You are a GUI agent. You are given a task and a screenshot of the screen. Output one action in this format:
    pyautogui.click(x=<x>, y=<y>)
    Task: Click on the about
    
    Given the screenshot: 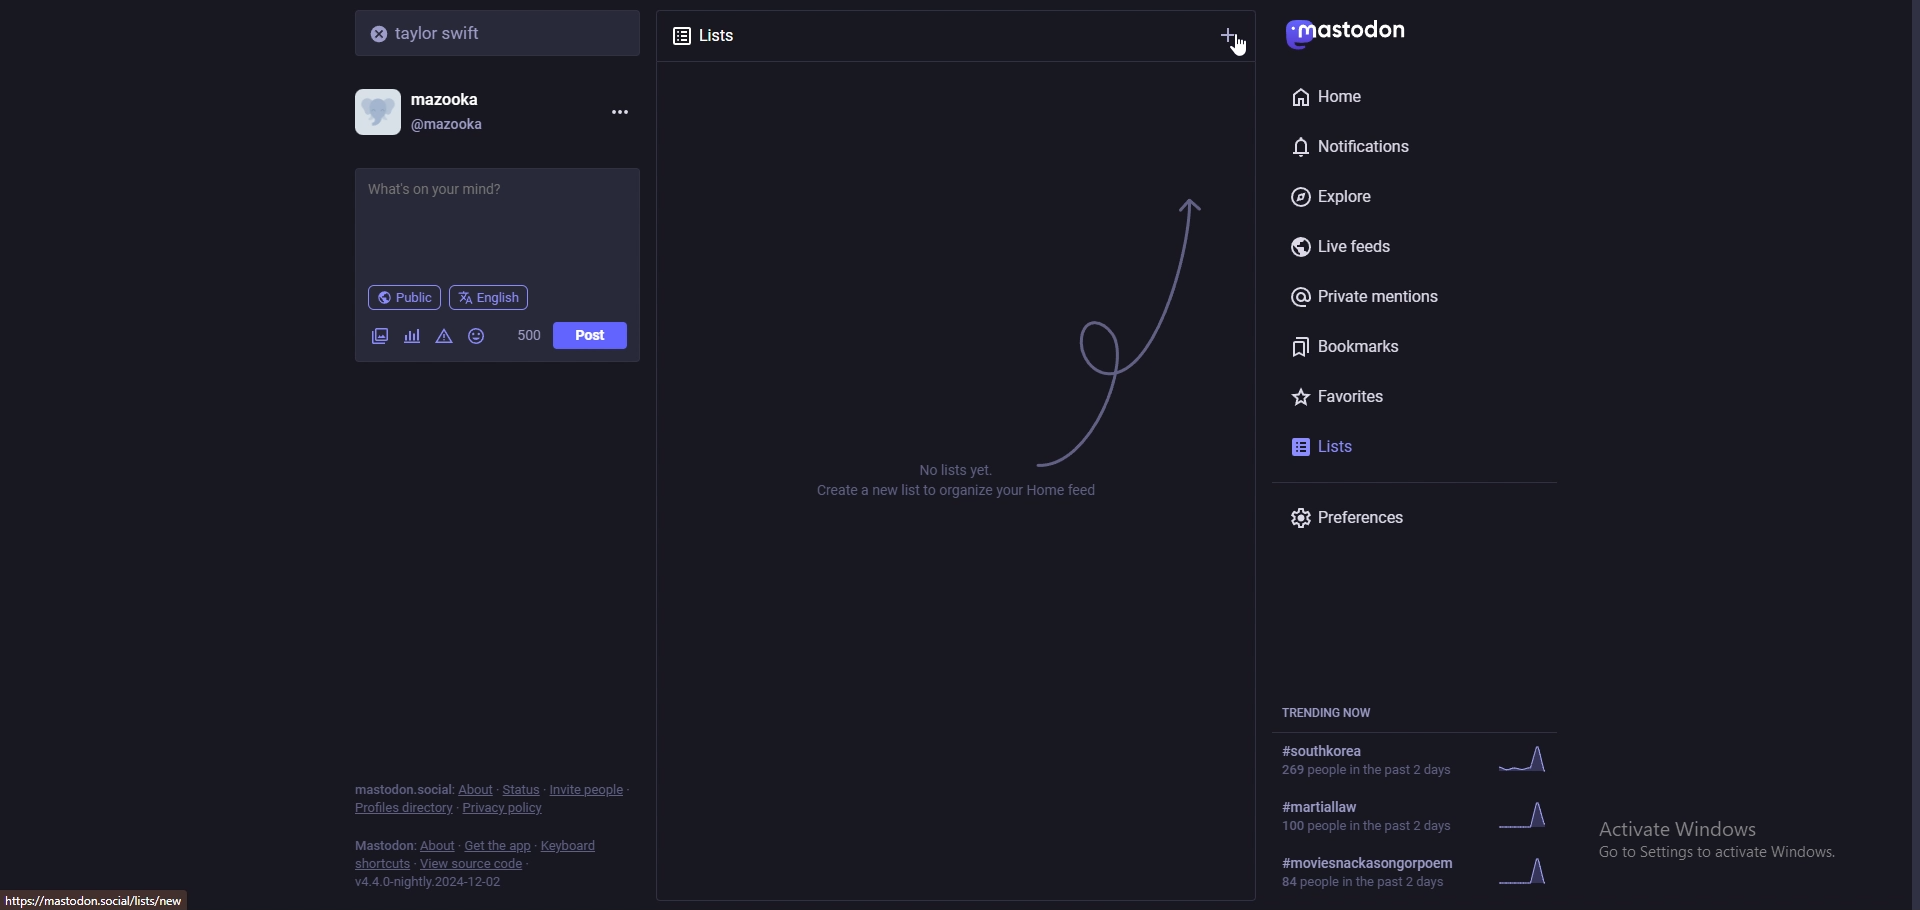 What is the action you would take?
    pyautogui.click(x=475, y=790)
    